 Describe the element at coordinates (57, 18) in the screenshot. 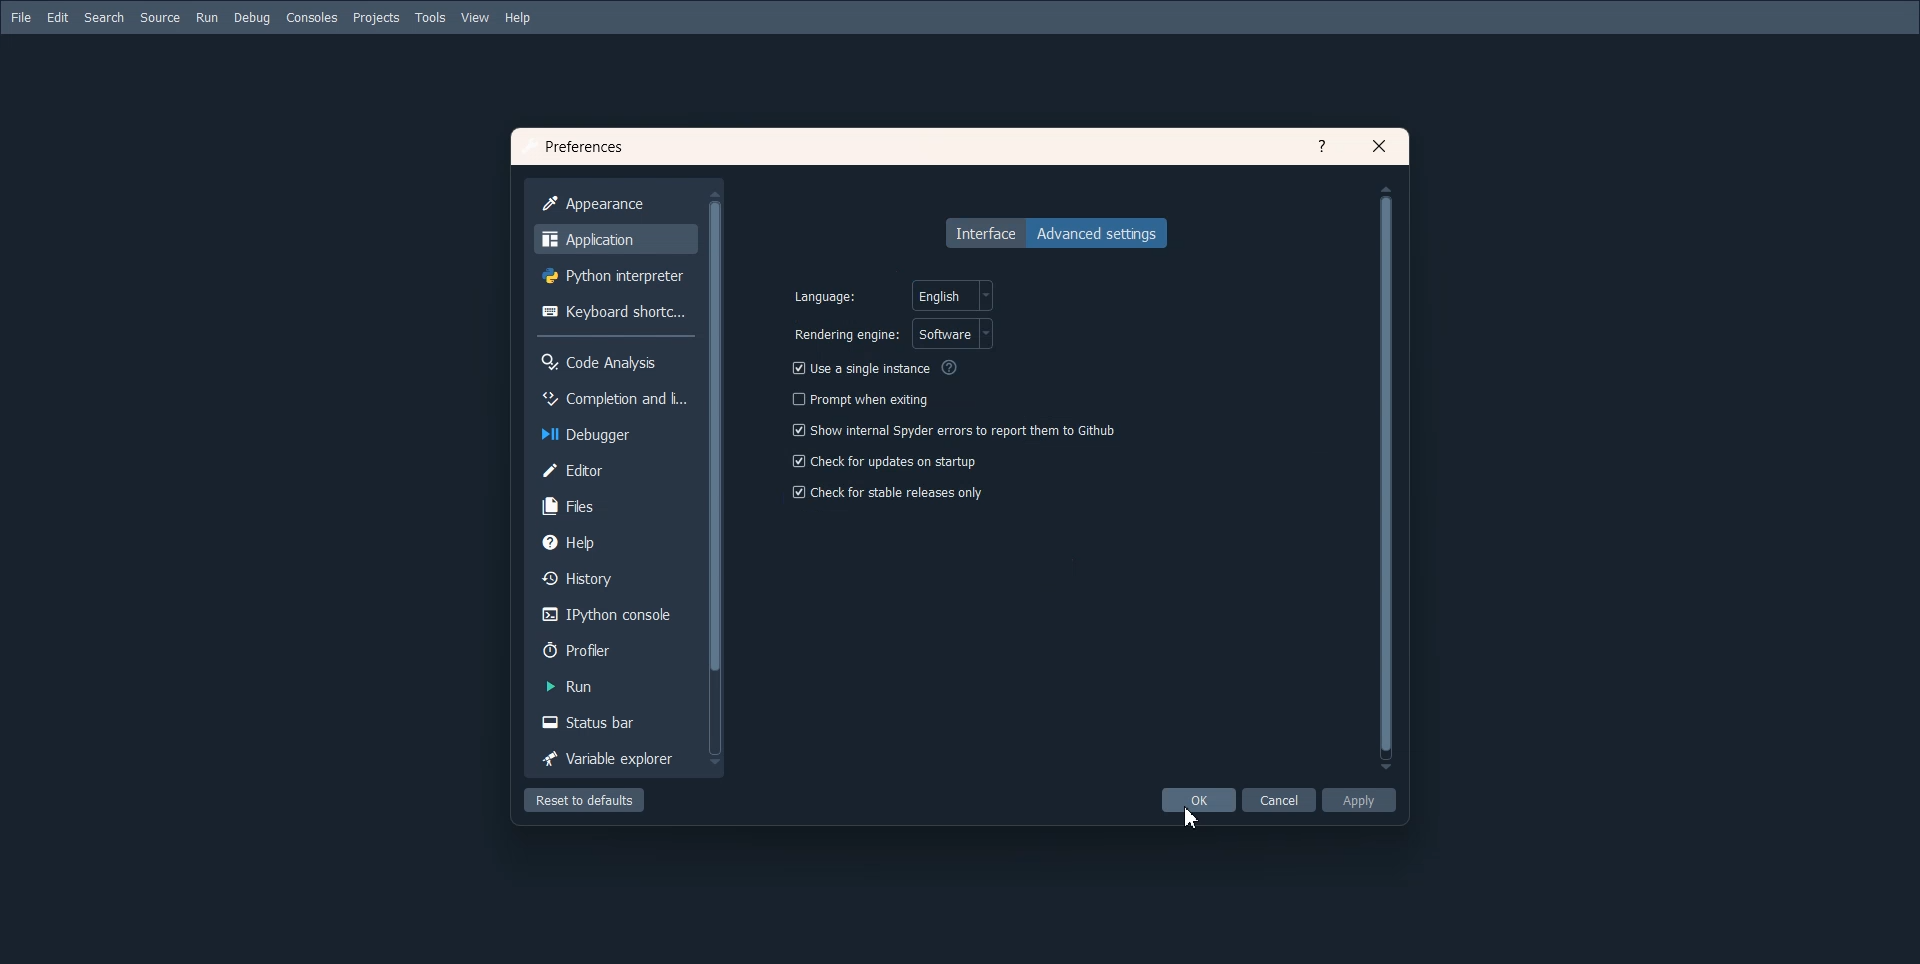

I see `Edit` at that location.